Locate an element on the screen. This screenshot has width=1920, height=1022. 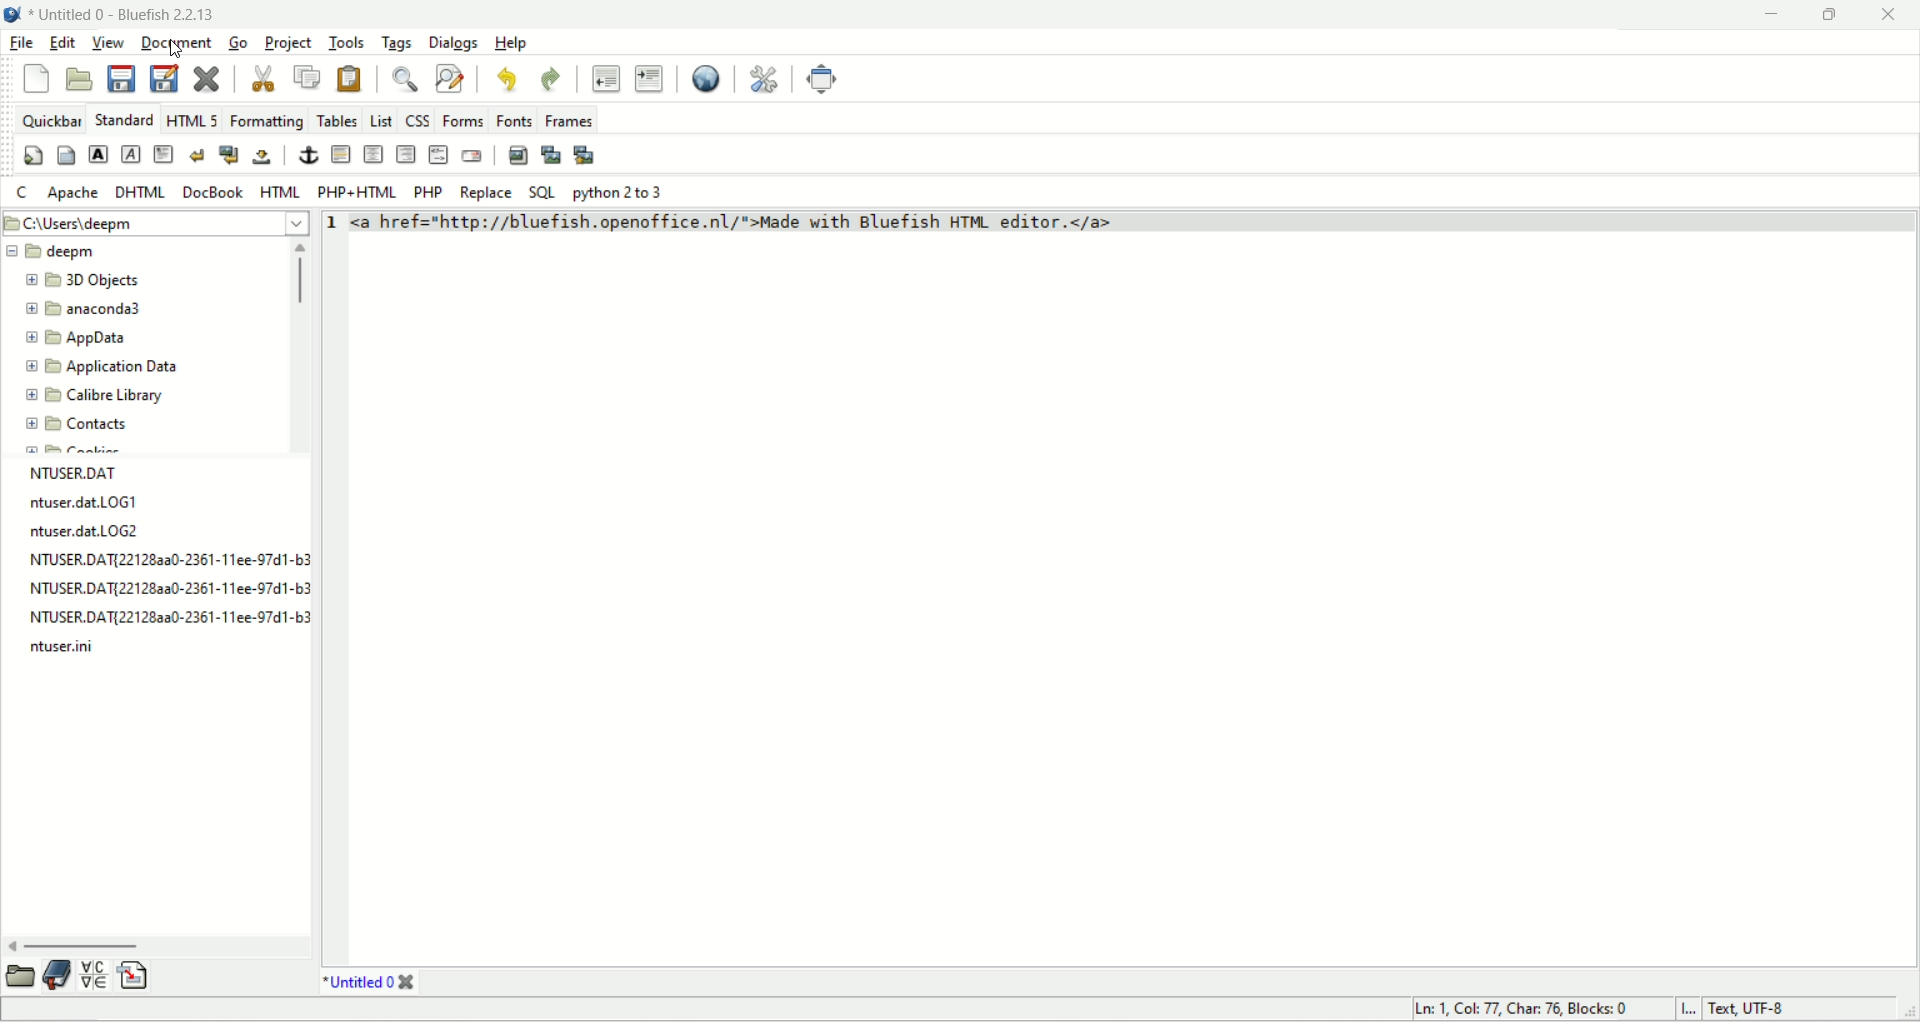
show find bar is located at coordinates (410, 78).